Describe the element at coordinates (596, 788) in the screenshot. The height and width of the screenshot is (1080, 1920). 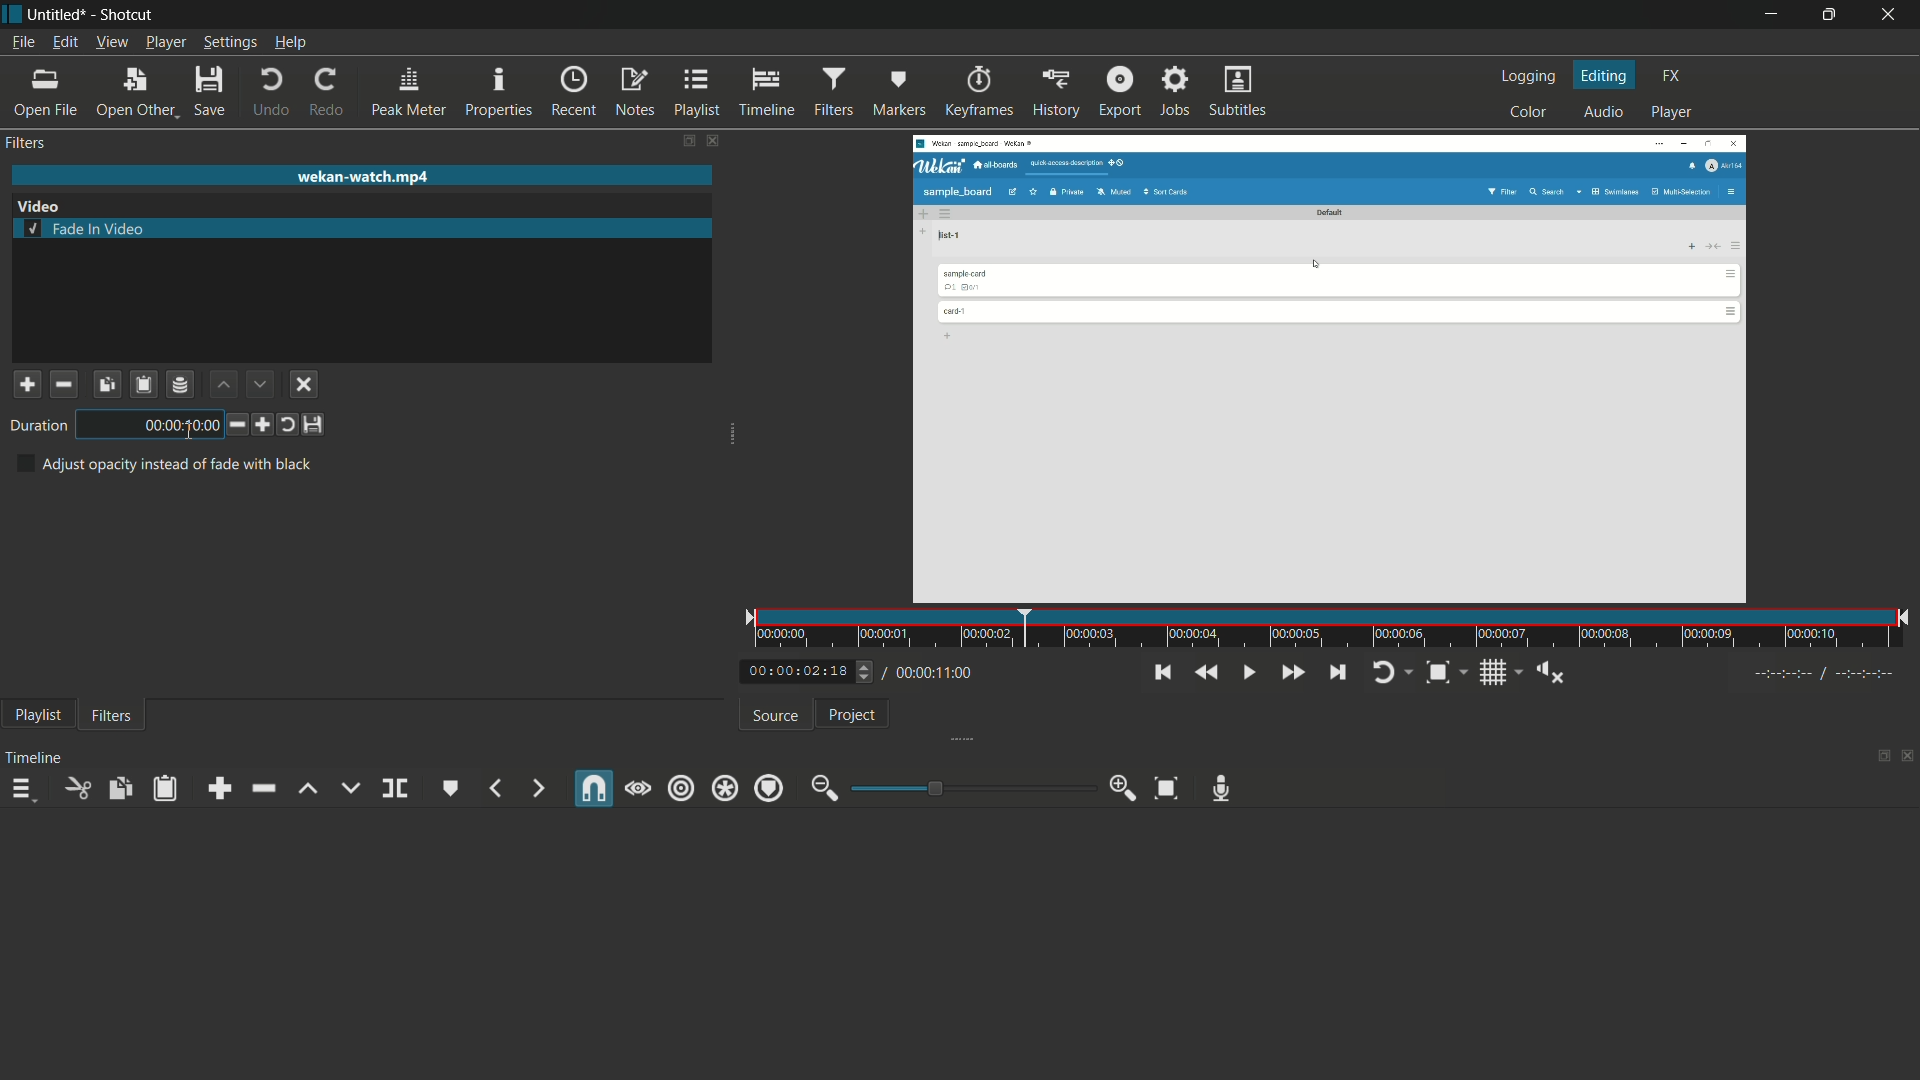
I see `snap` at that location.